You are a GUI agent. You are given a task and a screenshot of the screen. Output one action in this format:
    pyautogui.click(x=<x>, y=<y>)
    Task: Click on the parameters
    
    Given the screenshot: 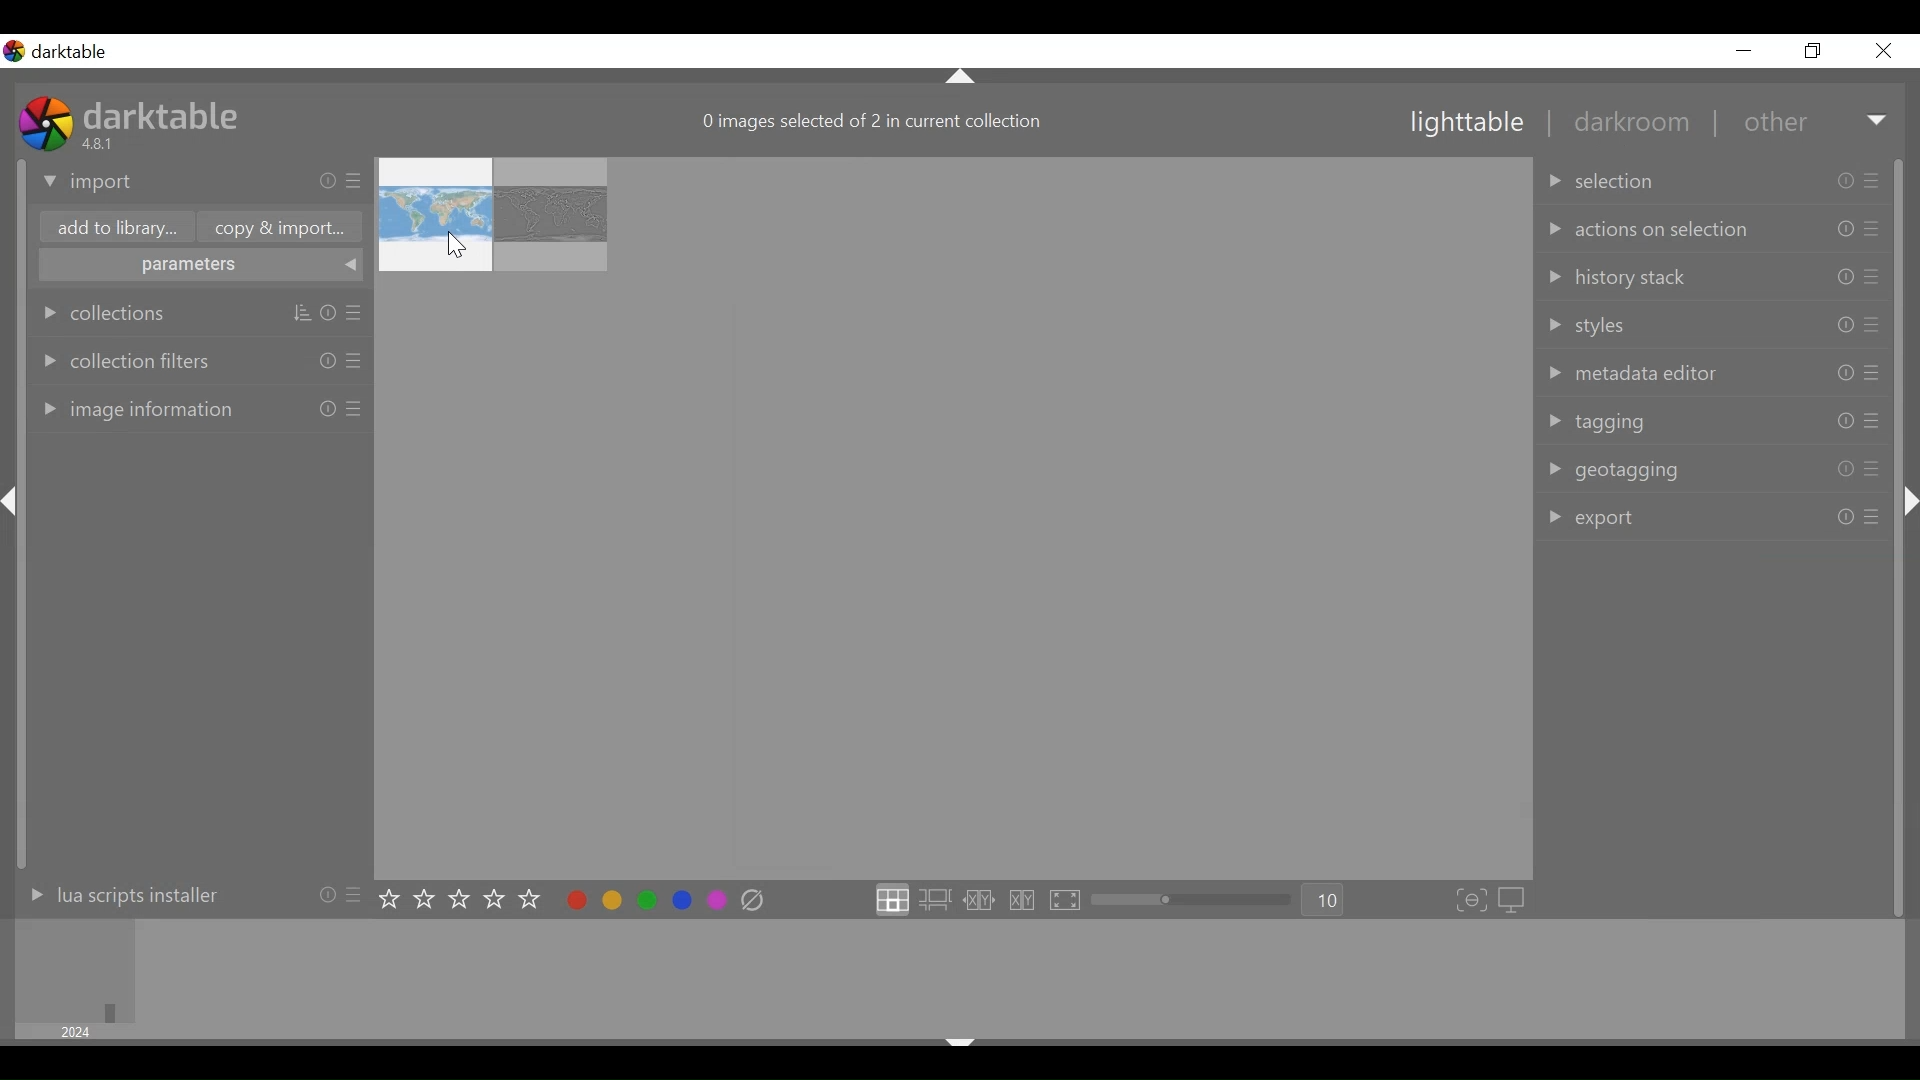 What is the action you would take?
    pyautogui.click(x=197, y=266)
    